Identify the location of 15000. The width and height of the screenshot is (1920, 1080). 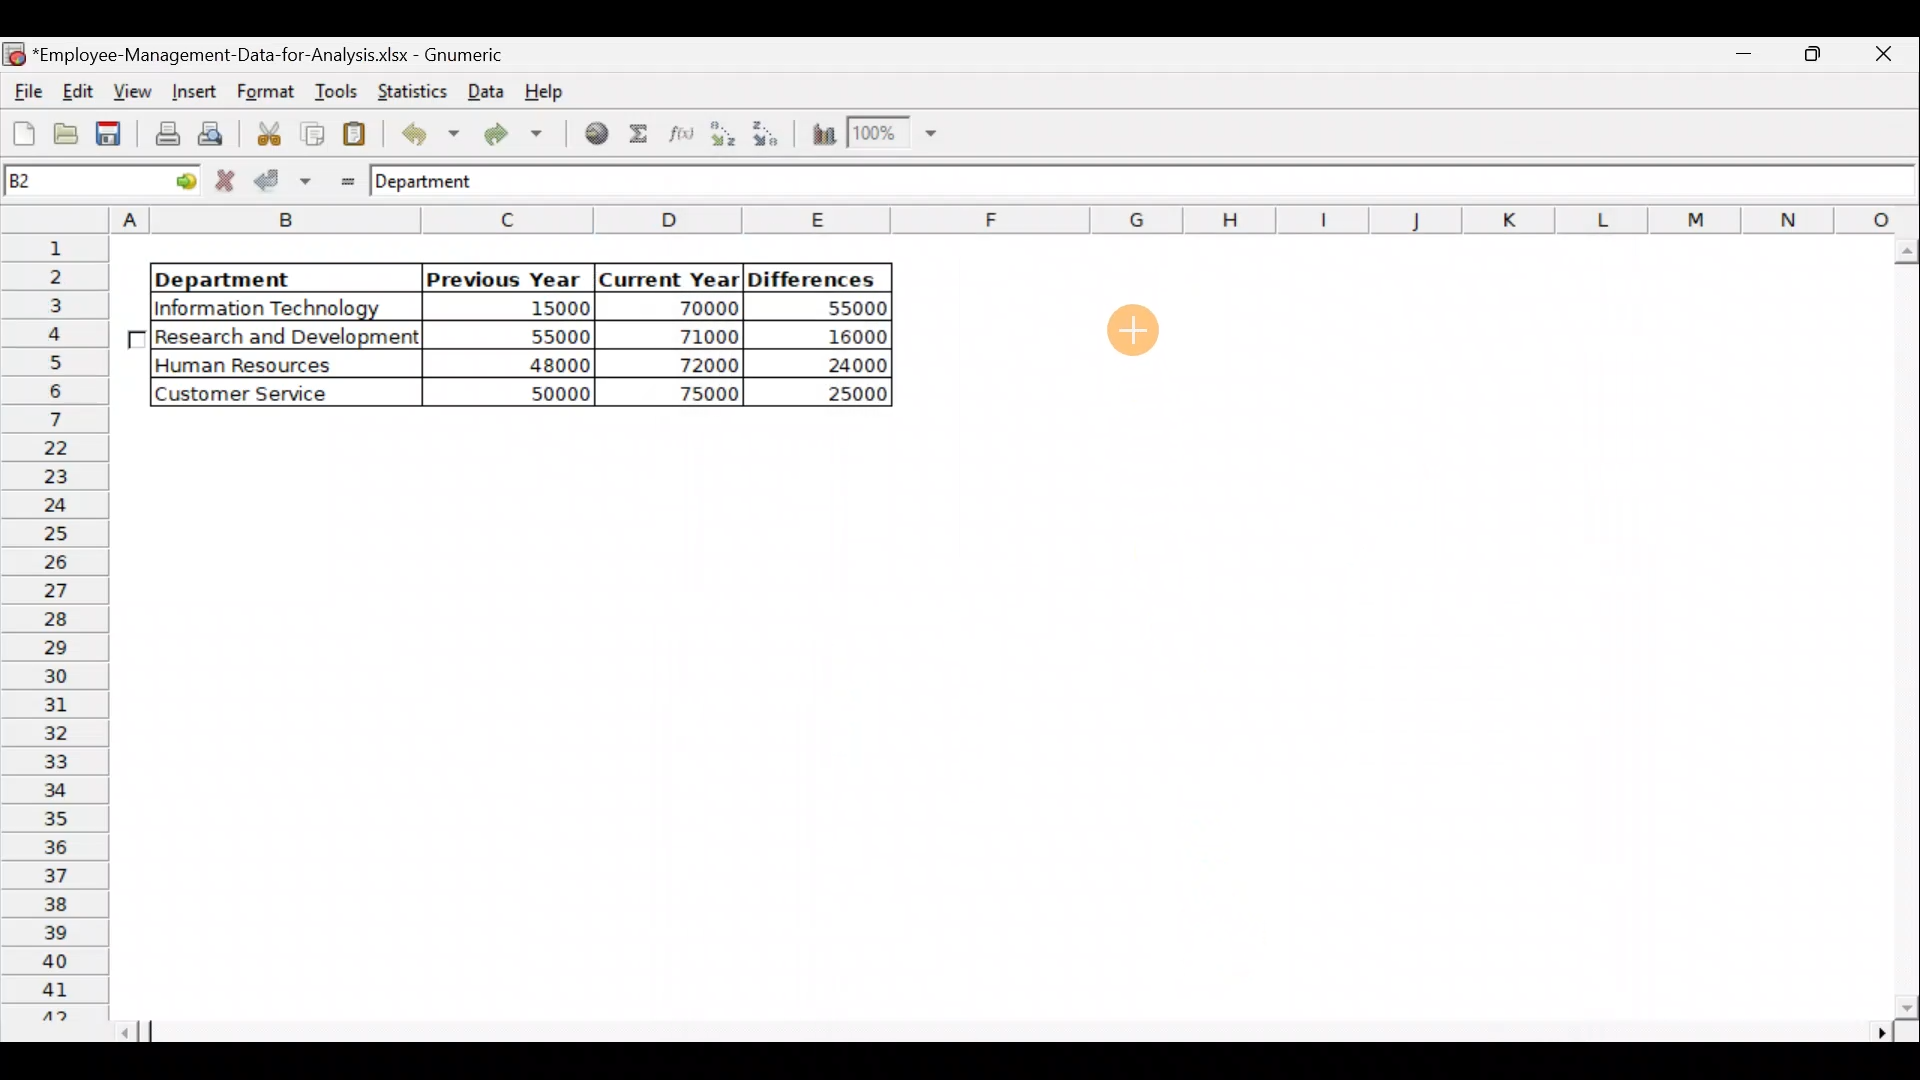
(524, 311).